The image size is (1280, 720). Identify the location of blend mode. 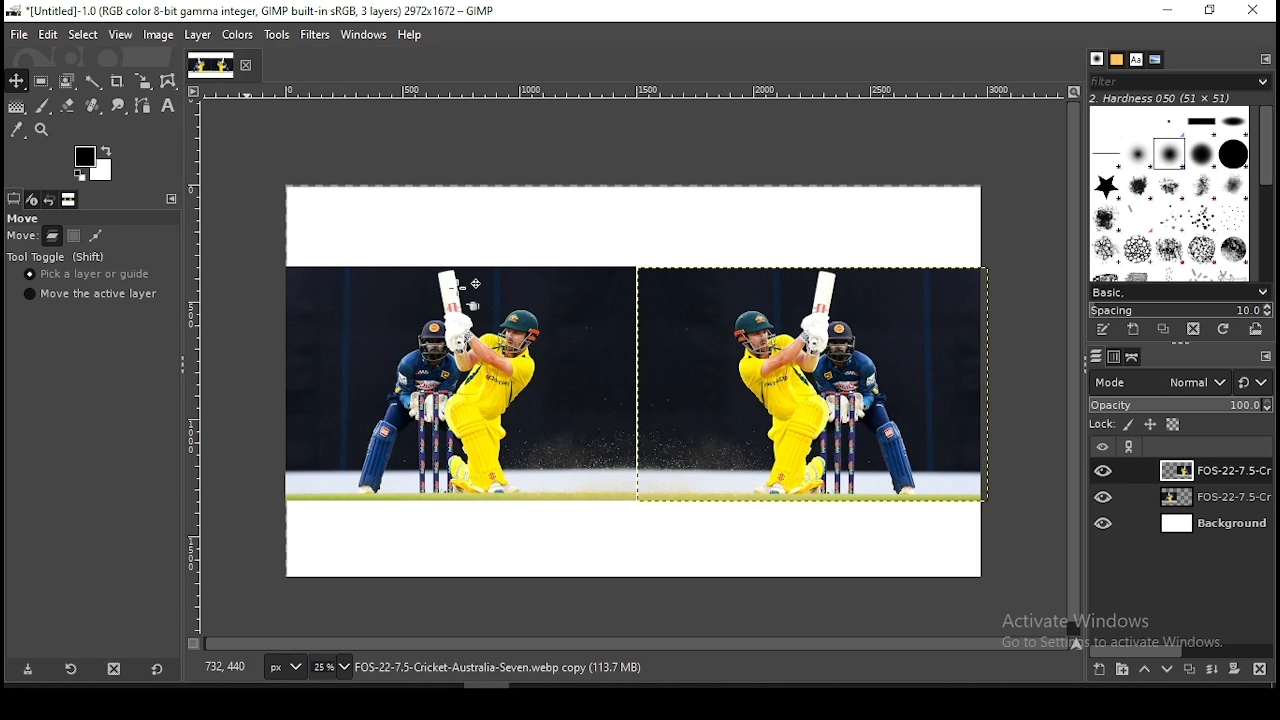
(1180, 382).